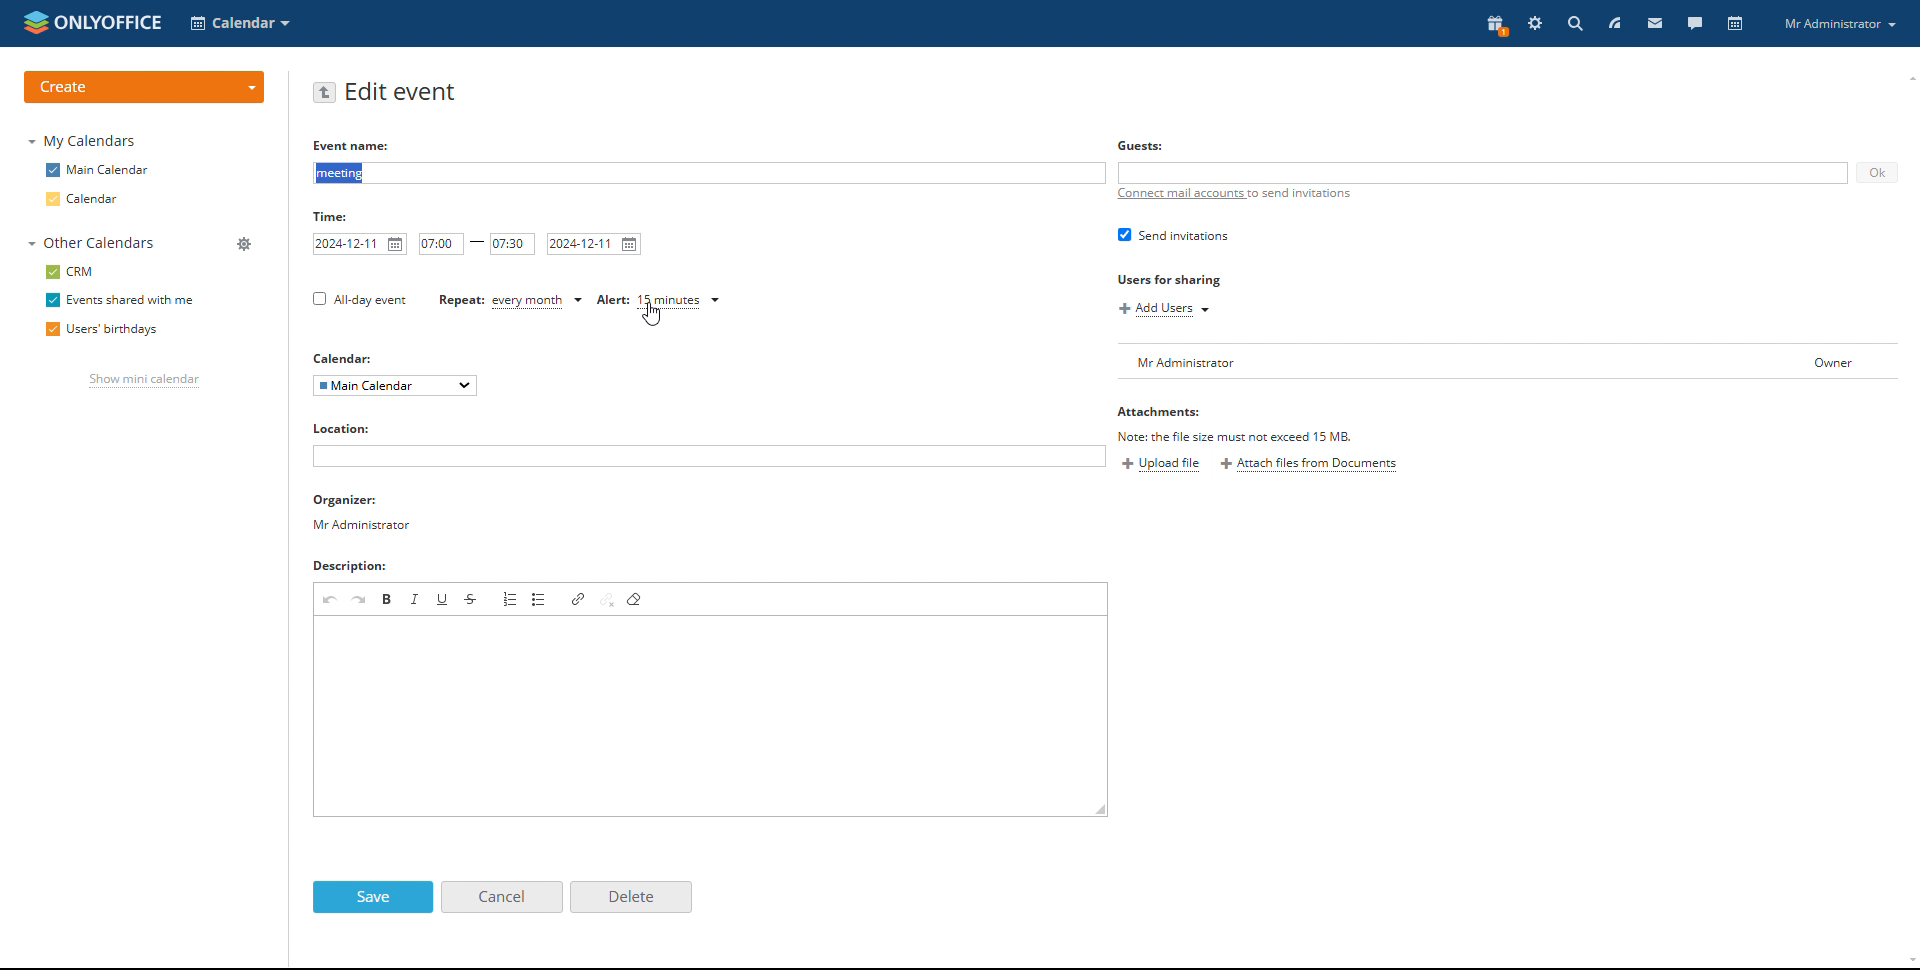 Image resolution: width=1920 pixels, height=970 pixels. I want to click on ok, so click(1877, 174).